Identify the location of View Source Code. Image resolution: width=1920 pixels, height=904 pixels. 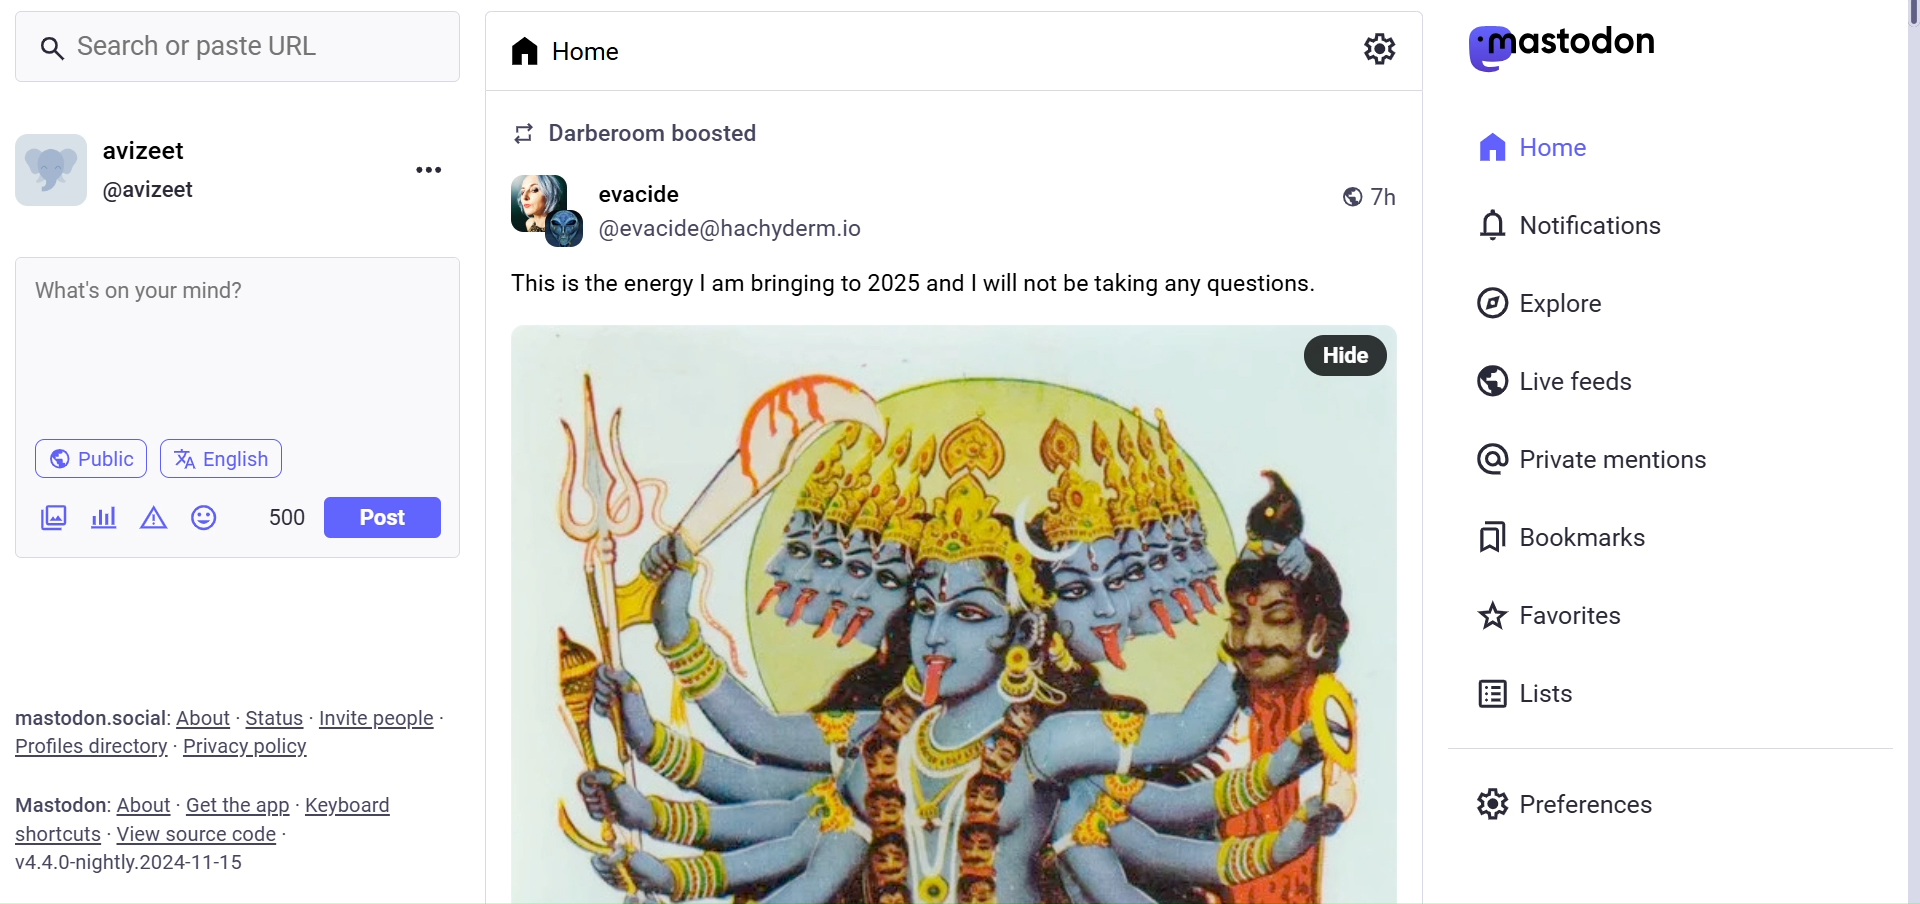
(202, 836).